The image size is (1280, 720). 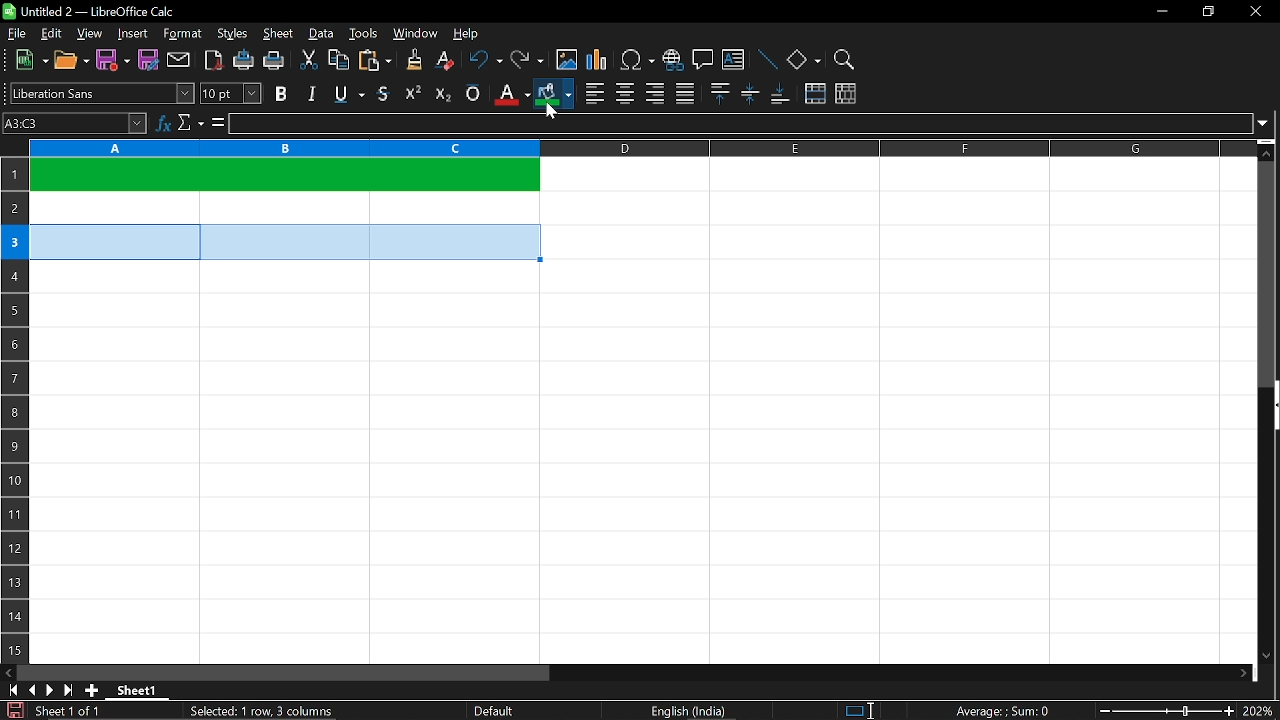 What do you see at coordinates (640, 149) in the screenshot?
I see `columns` at bounding box center [640, 149].